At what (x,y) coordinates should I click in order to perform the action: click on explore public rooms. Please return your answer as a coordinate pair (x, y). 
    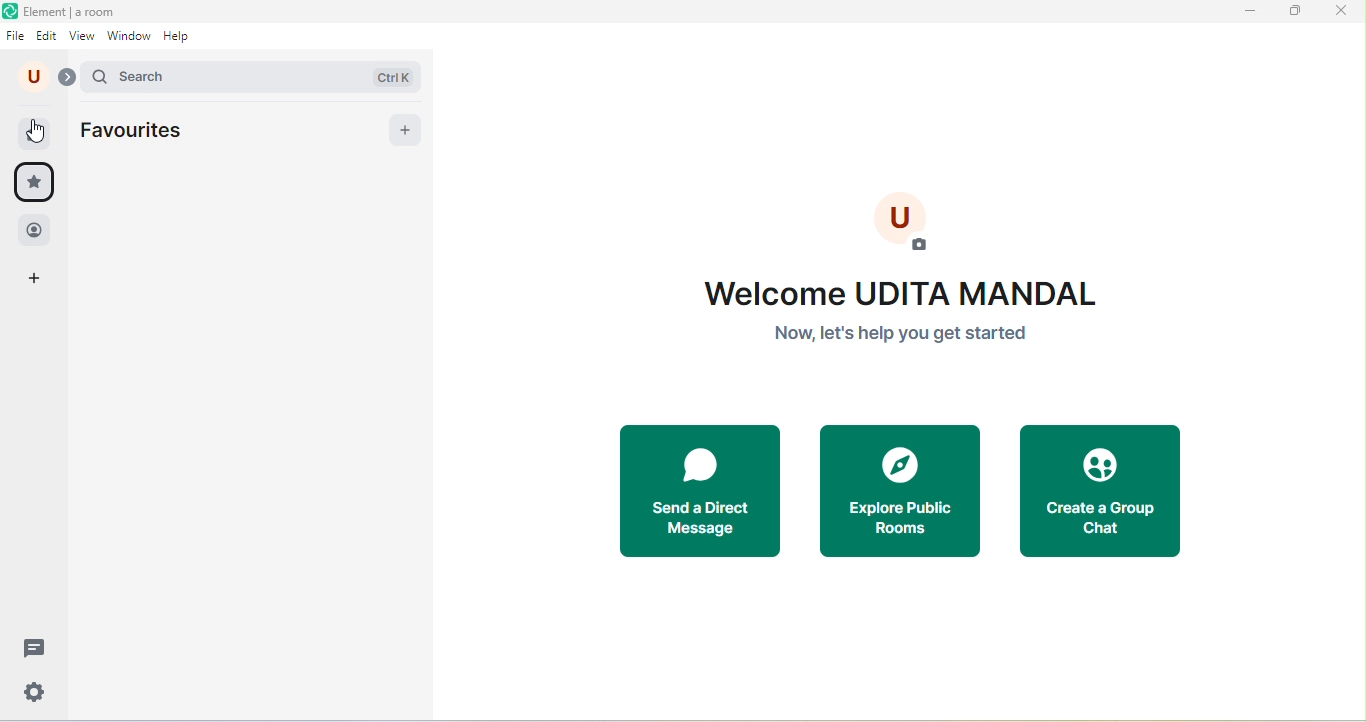
    Looking at the image, I should click on (902, 493).